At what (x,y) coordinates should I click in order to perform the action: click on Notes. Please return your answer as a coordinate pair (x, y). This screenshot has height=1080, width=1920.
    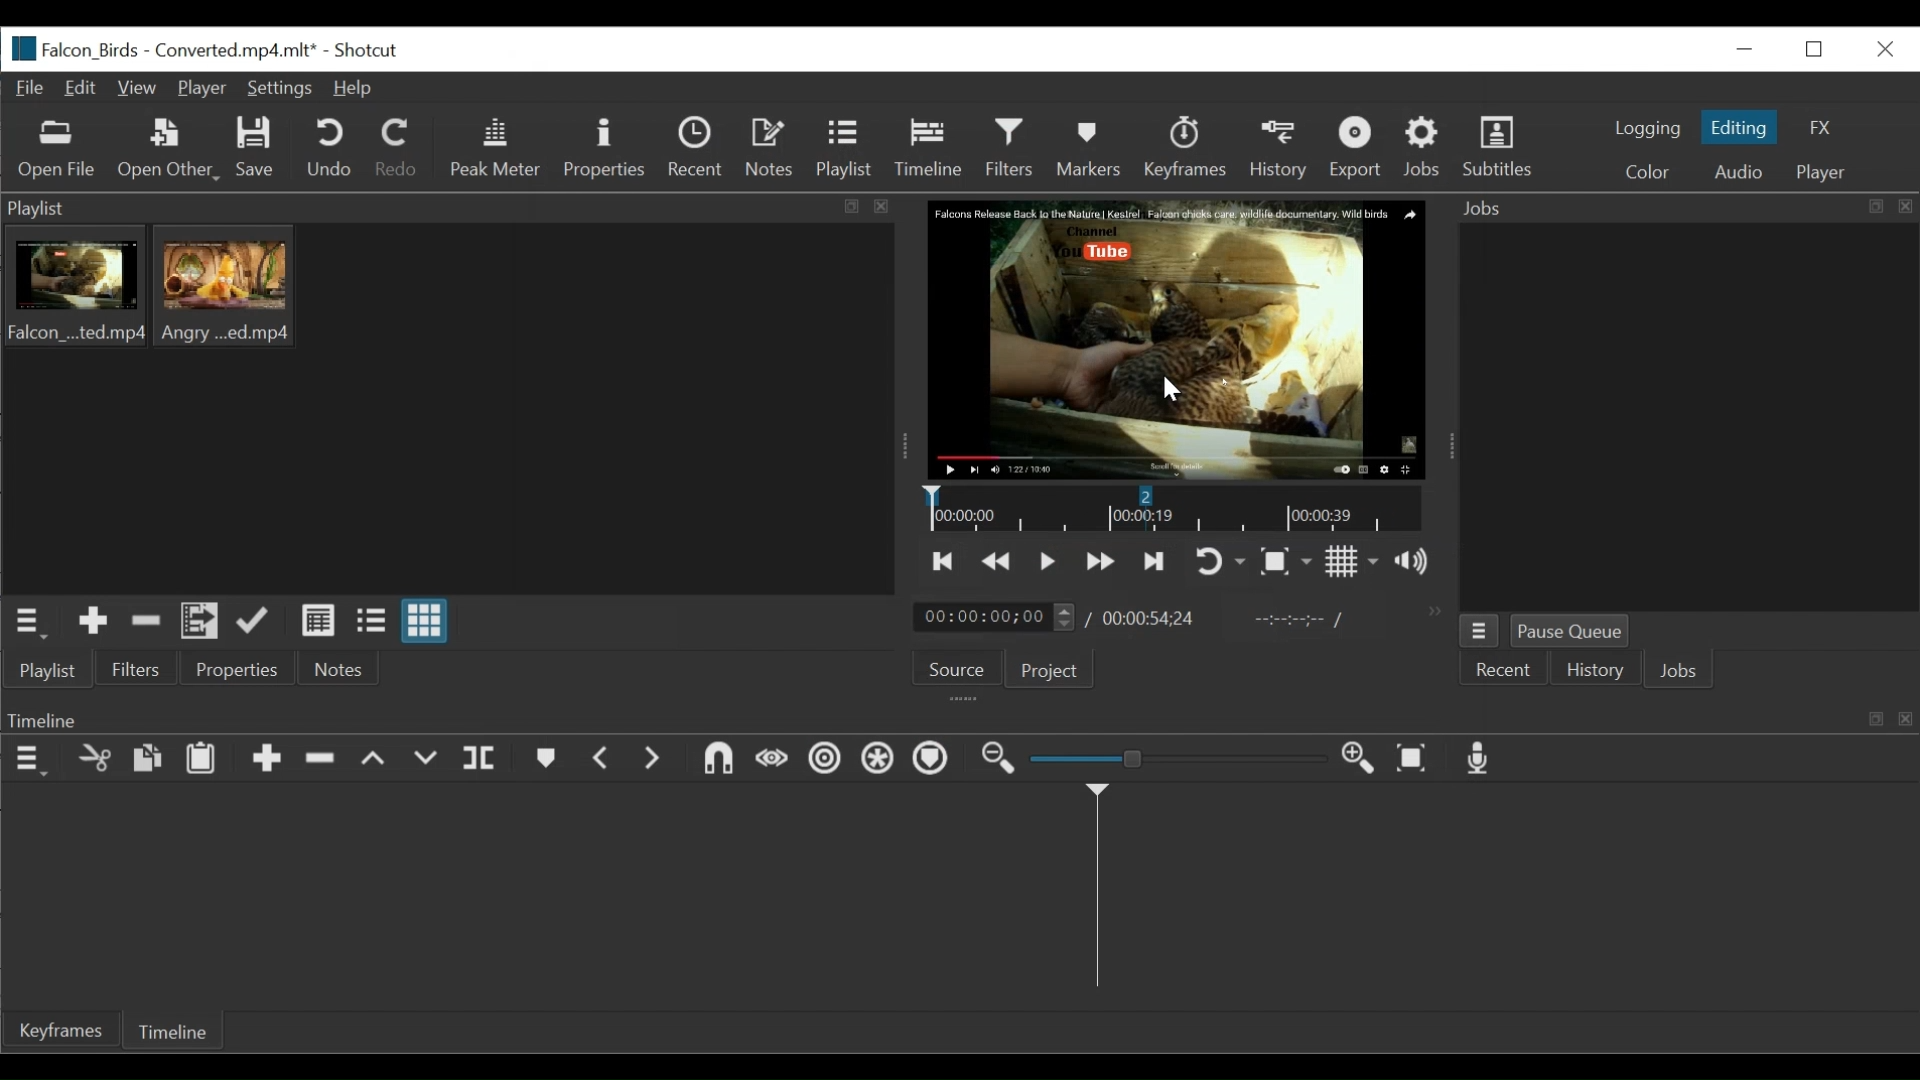
    Looking at the image, I should click on (338, 668).